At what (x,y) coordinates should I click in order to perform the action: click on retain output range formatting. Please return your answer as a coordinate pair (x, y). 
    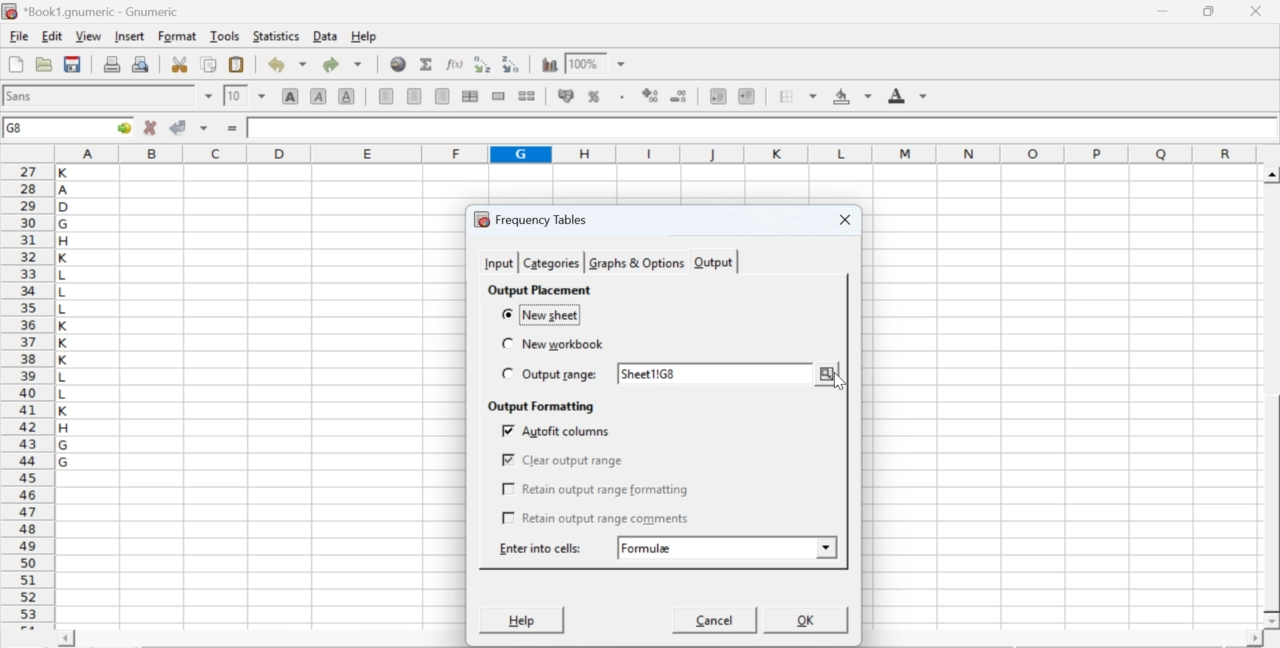
    Looking at the image, I should click on (596, 490).